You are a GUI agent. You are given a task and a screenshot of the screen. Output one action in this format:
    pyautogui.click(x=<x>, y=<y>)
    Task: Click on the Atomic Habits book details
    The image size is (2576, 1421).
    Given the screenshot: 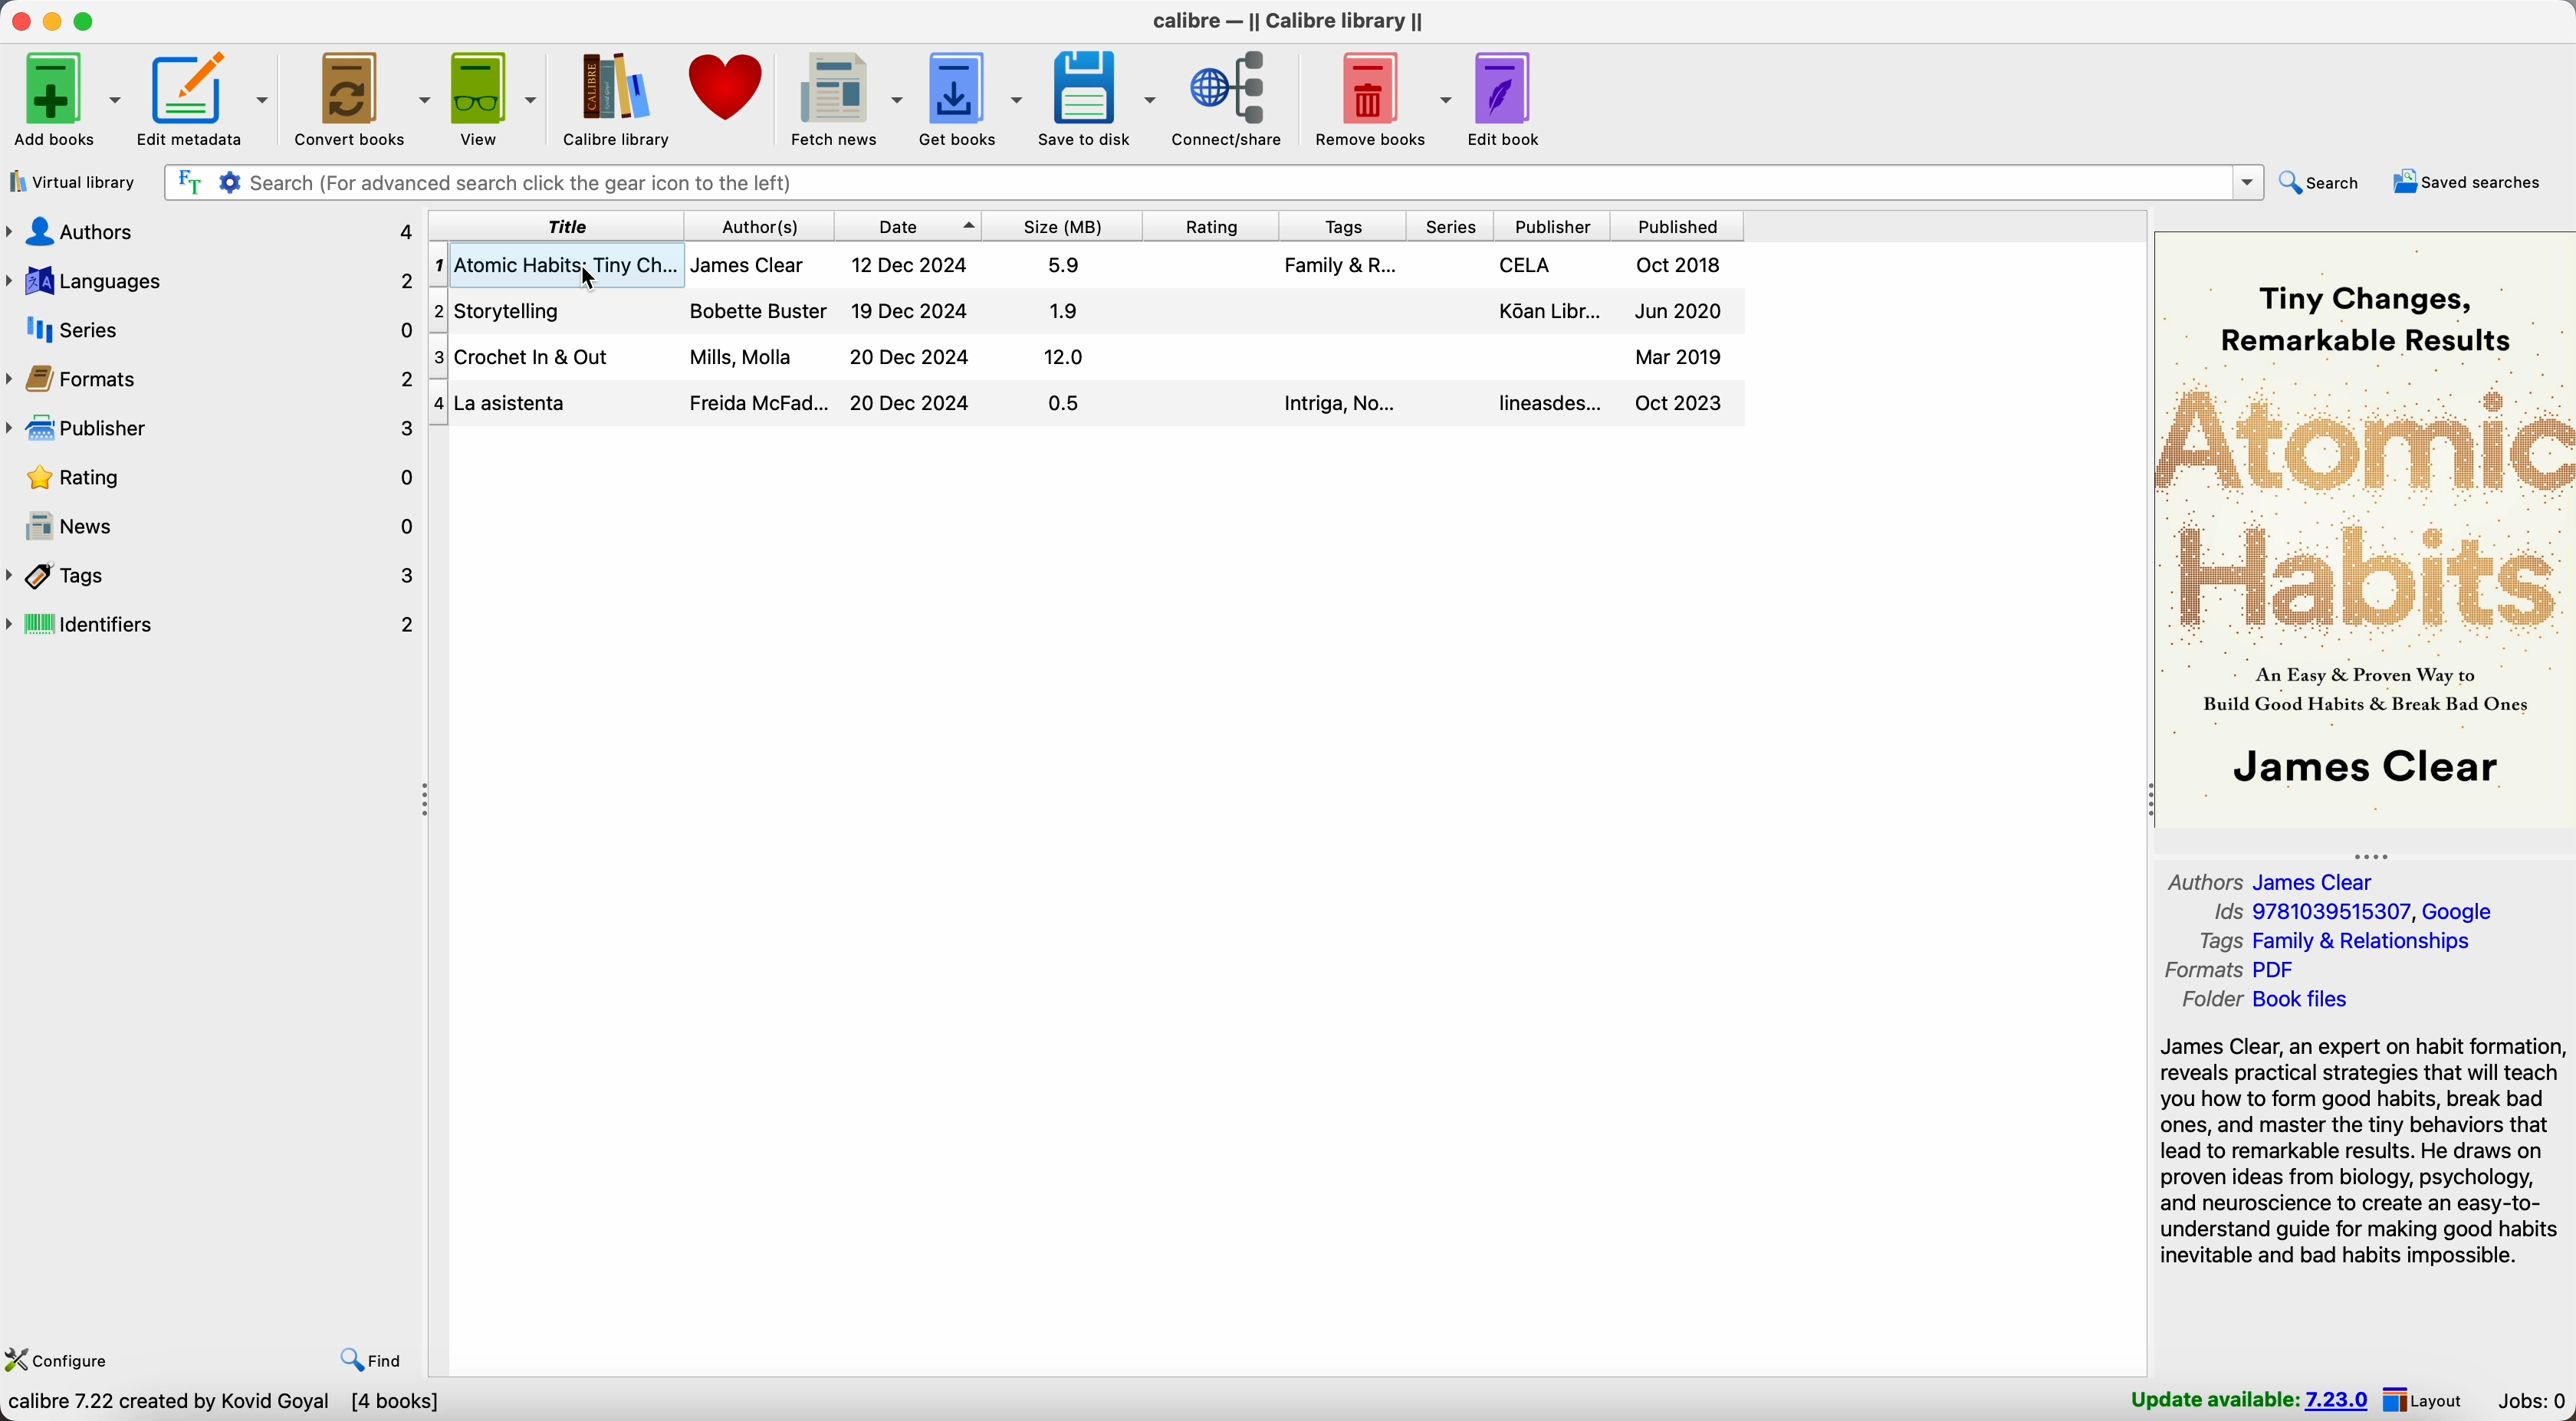 What is the action you would take?
    pyautogui.click(x=494, y=263)
    